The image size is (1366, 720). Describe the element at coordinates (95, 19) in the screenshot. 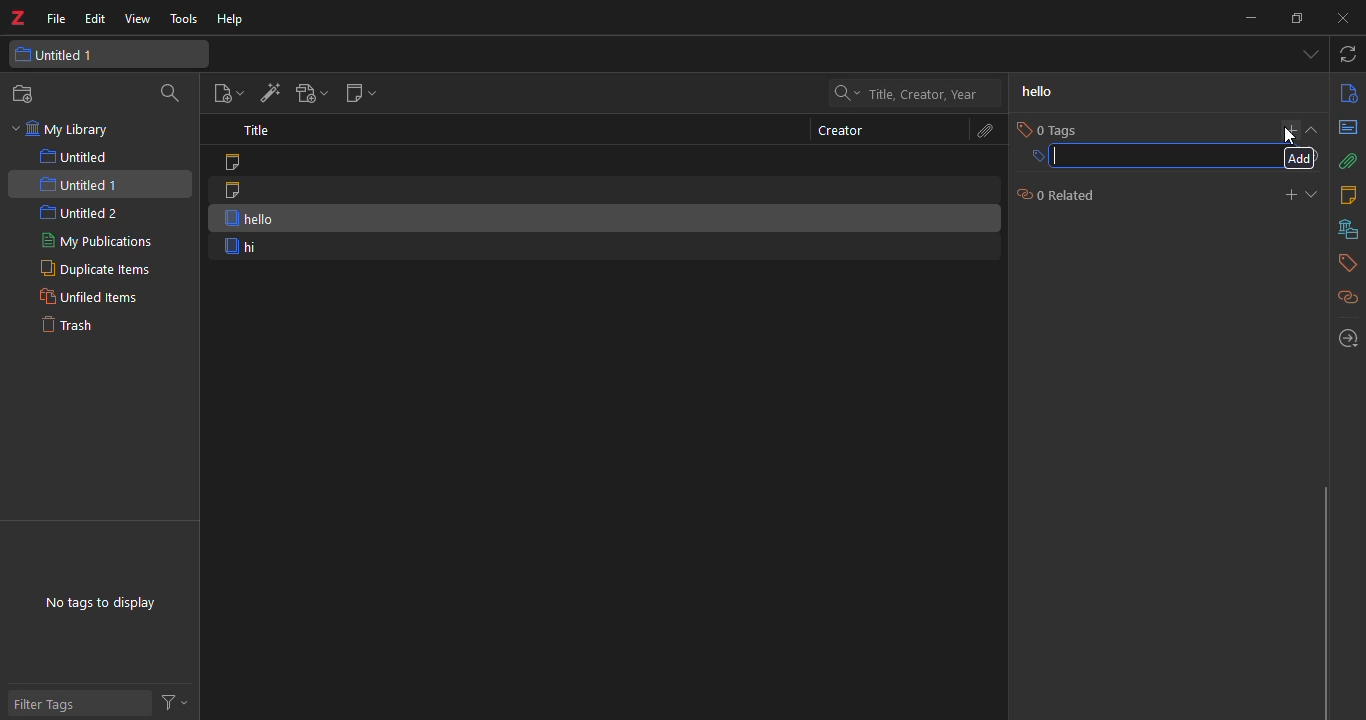

I see `edit` at that location.